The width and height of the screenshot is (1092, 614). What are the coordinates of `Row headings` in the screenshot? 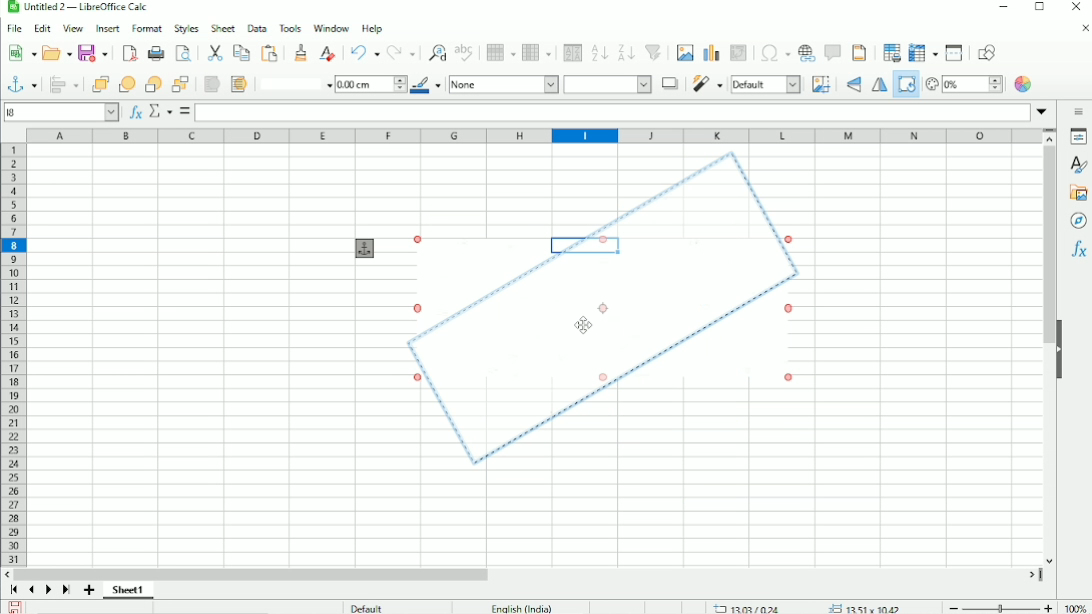 It's located at (14, 354).